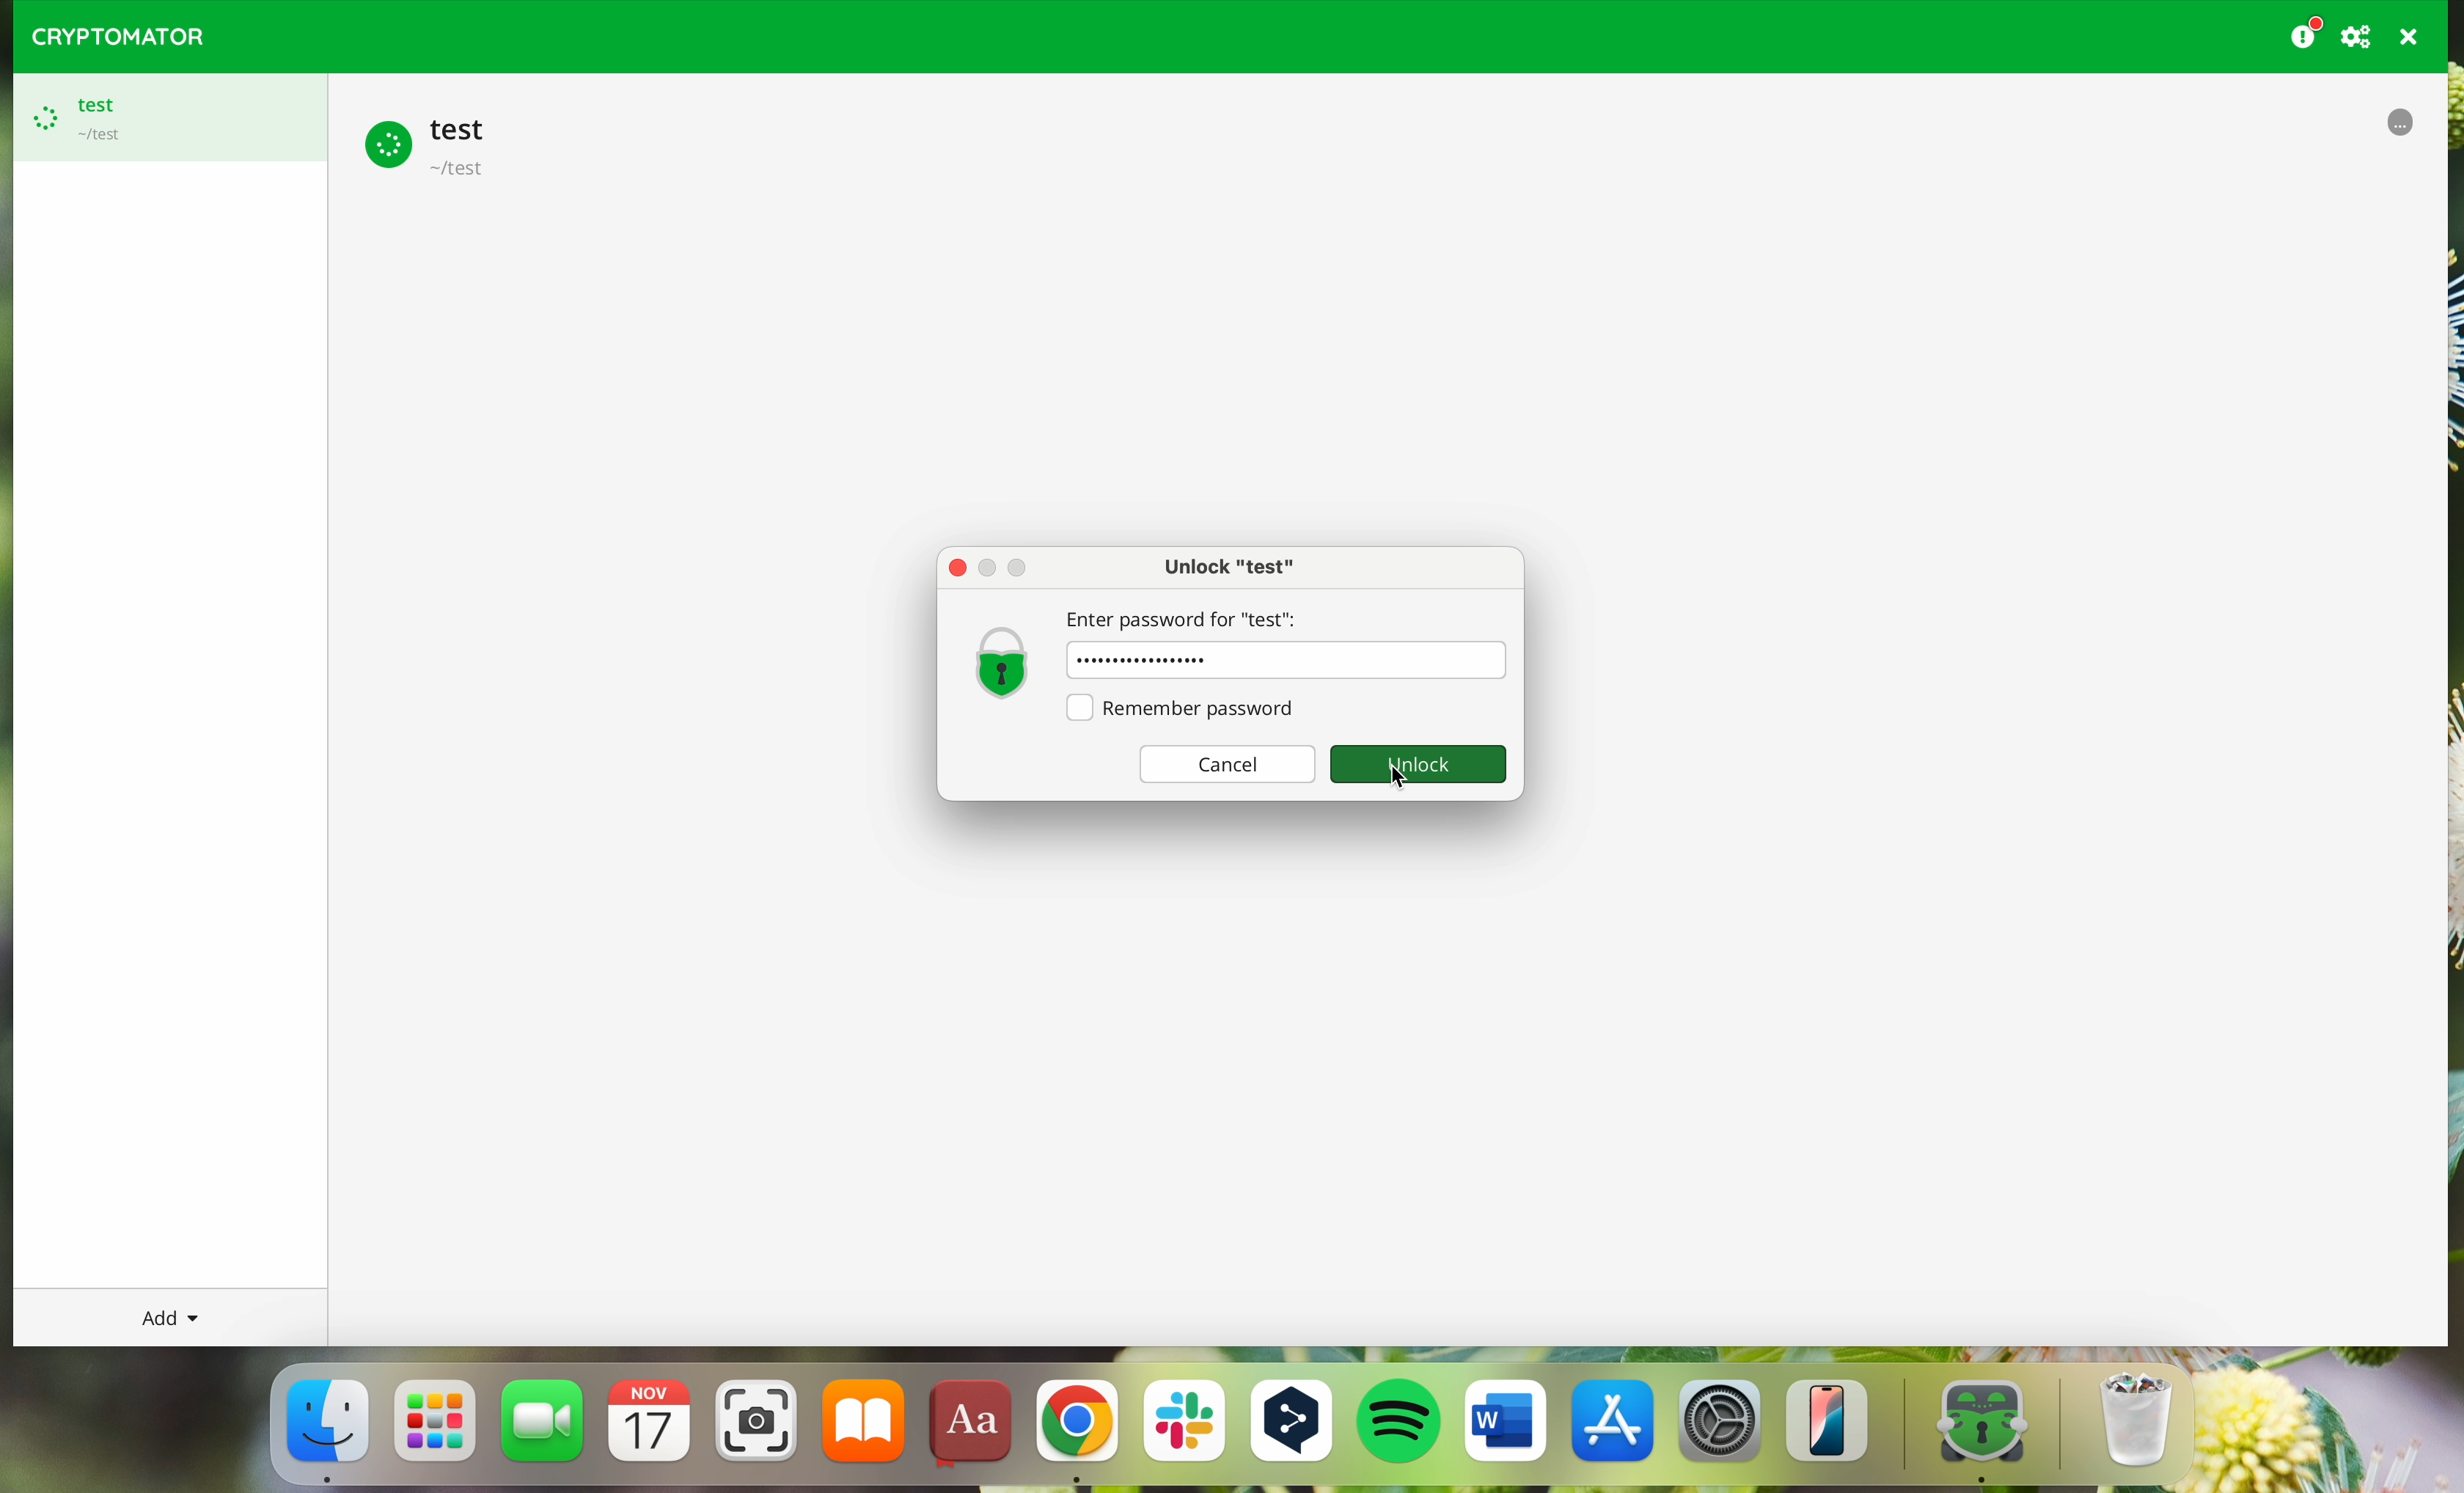 The image size is (2464, 1493). Describe the element at coordinates (109, 32) in the screenshot. I see `CRYPTOMATOR LOGO` at that location.